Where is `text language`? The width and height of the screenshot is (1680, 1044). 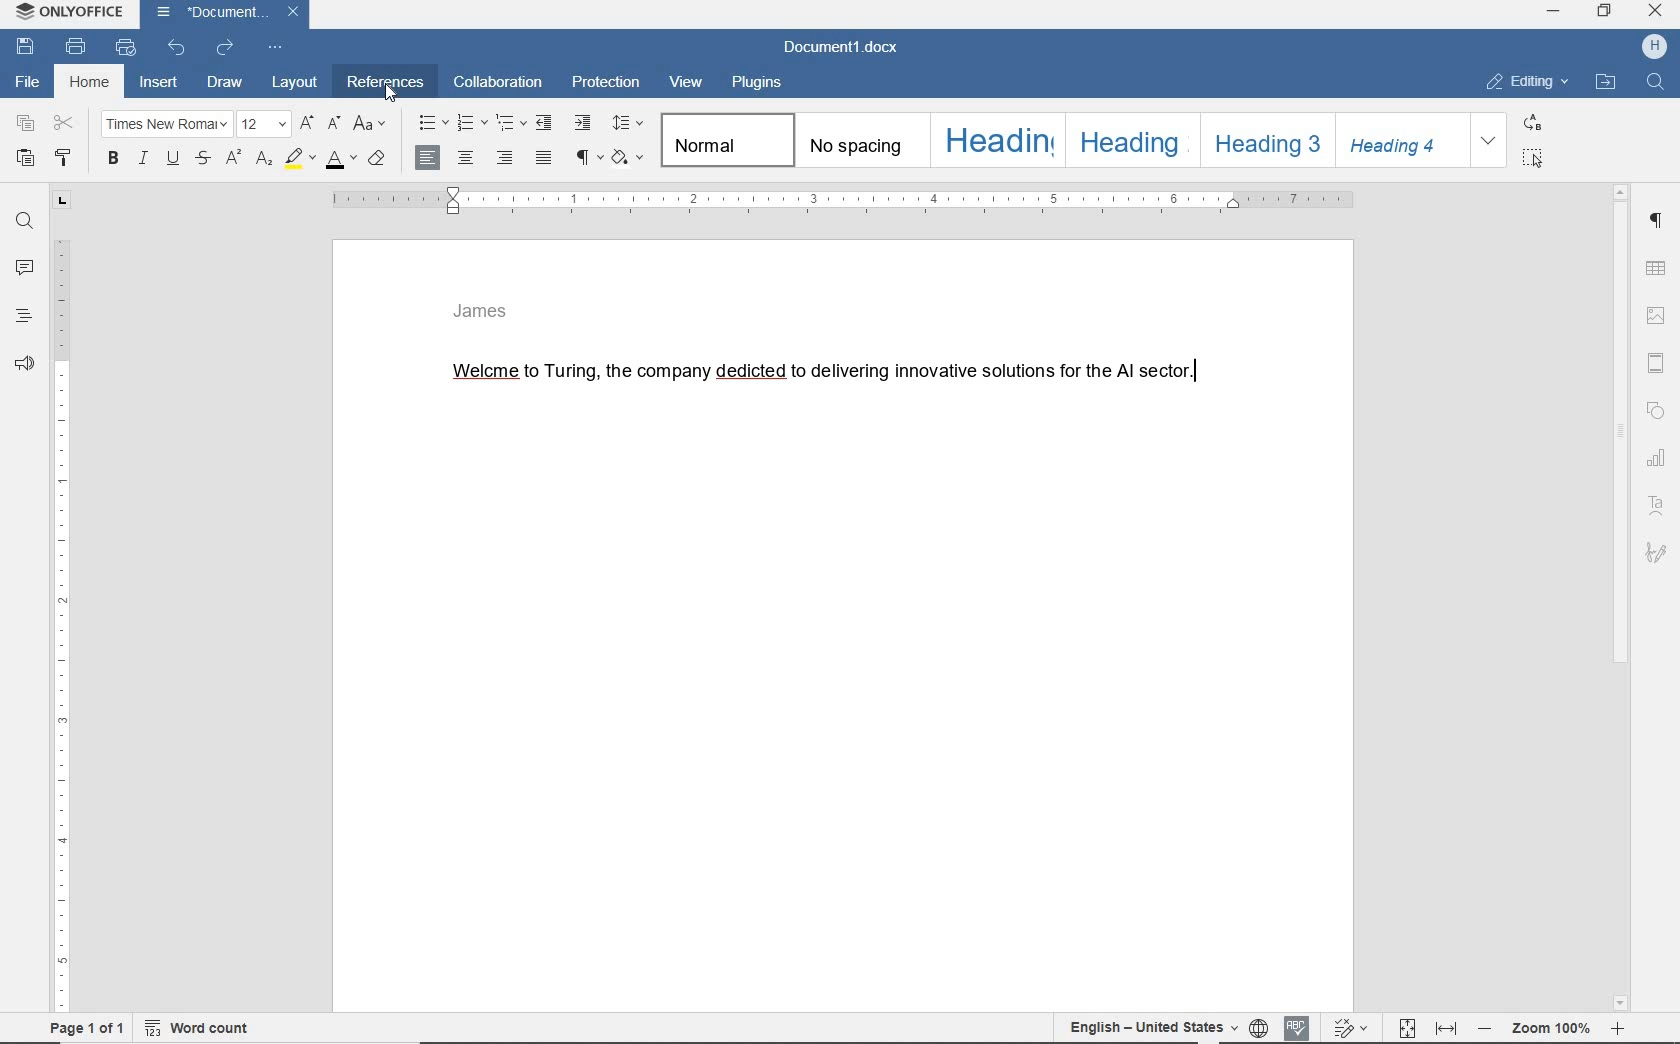 text language is located at coordinates (1150, 1028).